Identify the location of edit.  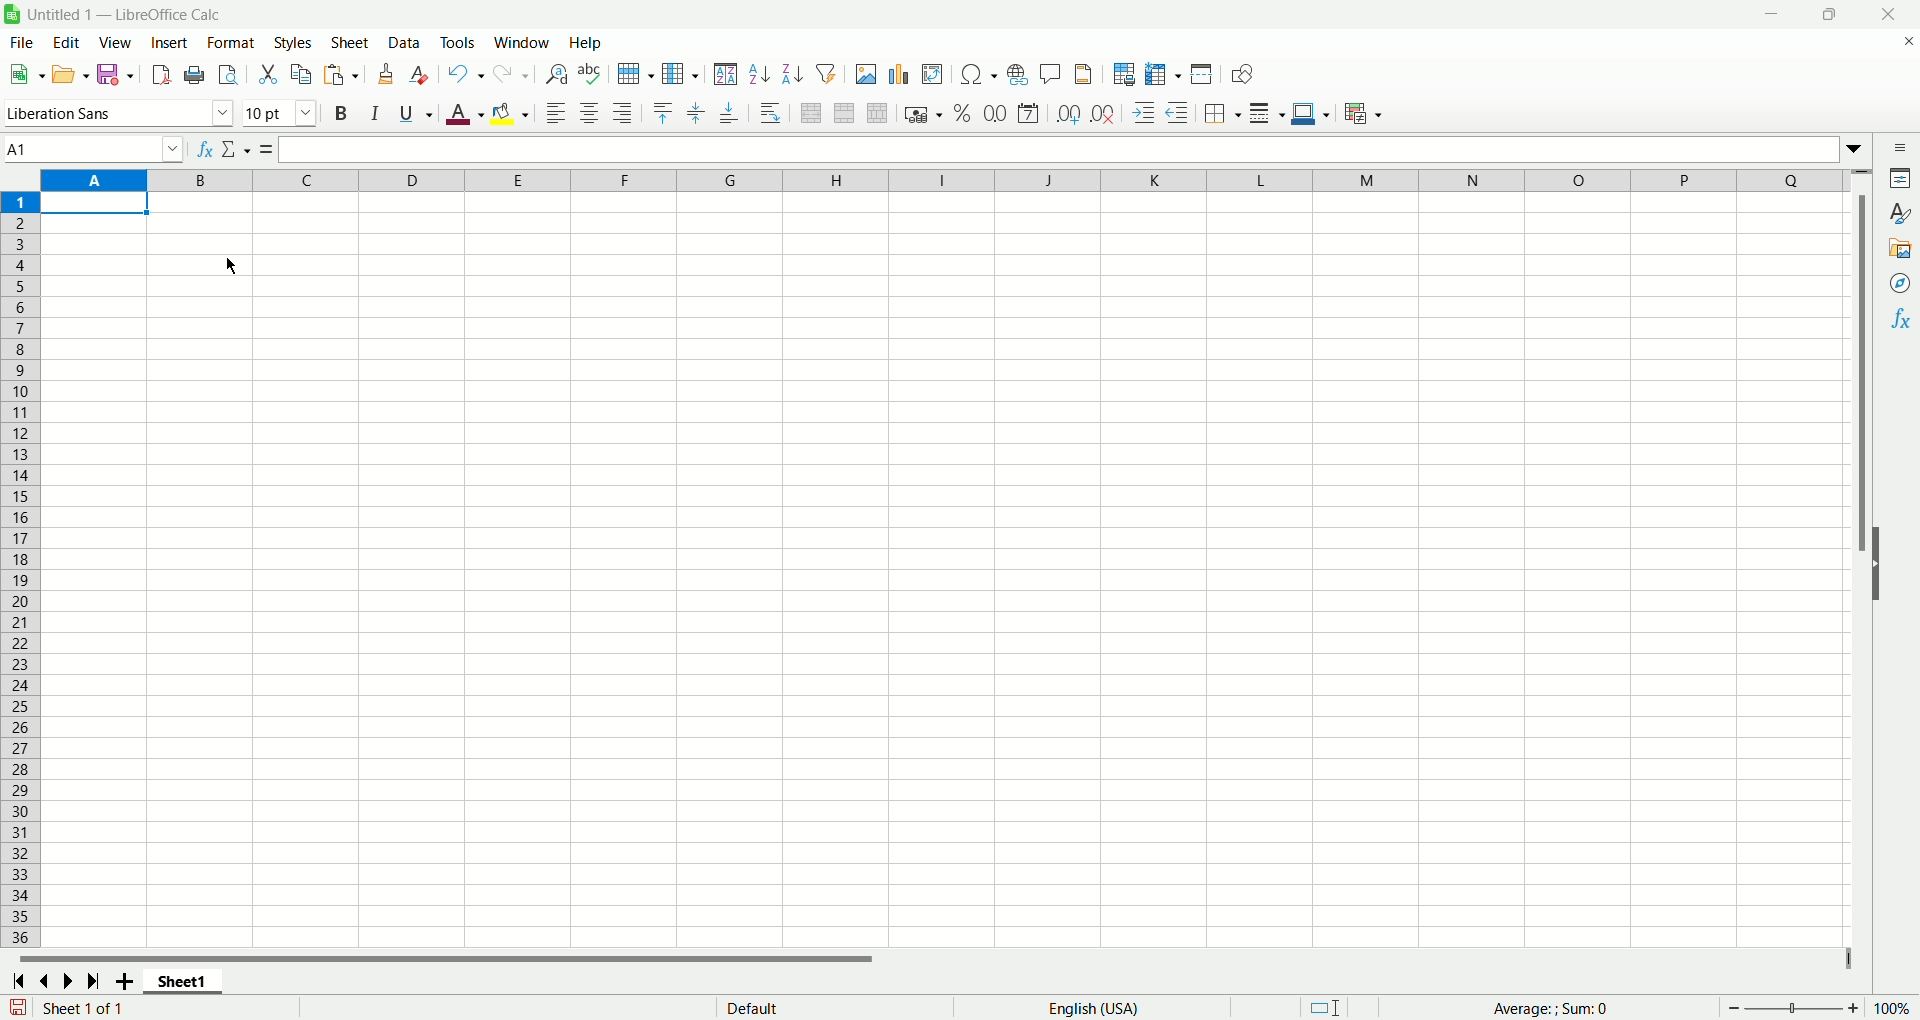
(64, 43).